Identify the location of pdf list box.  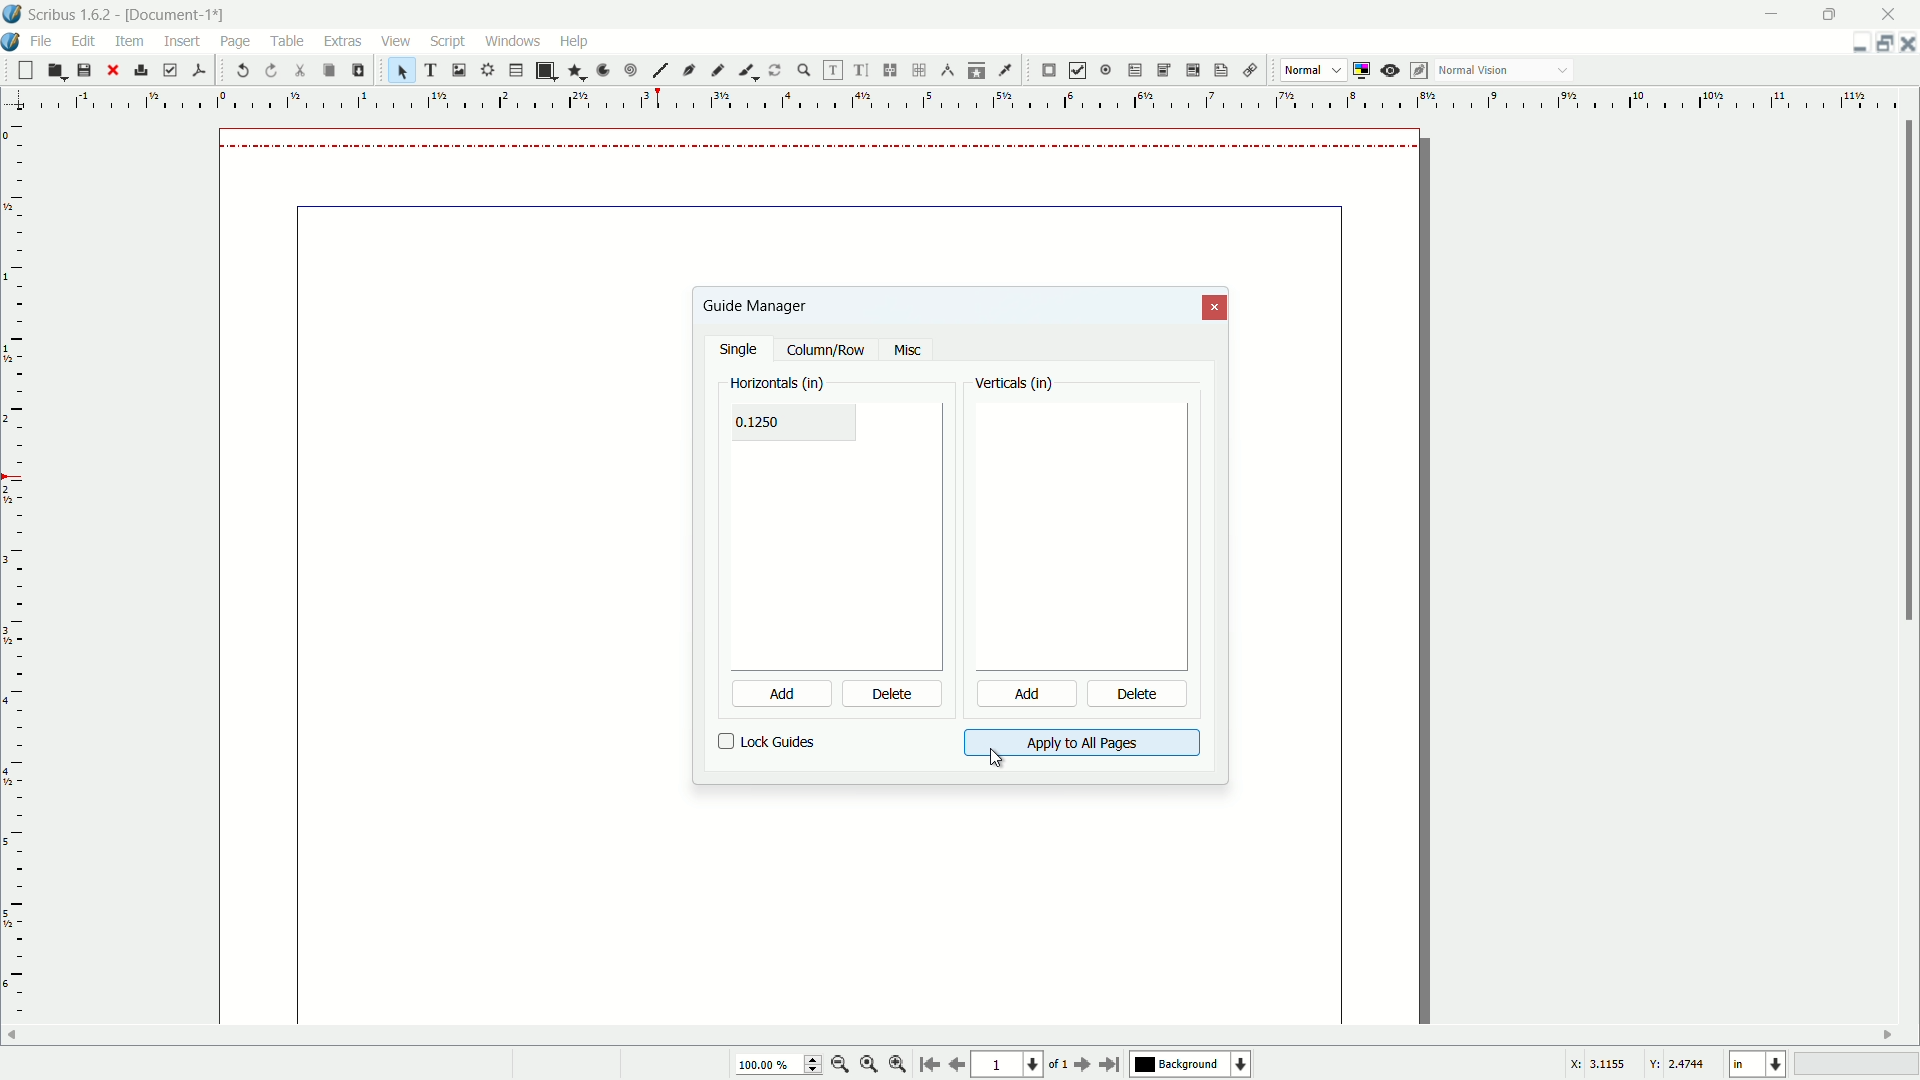
(1190, 72).